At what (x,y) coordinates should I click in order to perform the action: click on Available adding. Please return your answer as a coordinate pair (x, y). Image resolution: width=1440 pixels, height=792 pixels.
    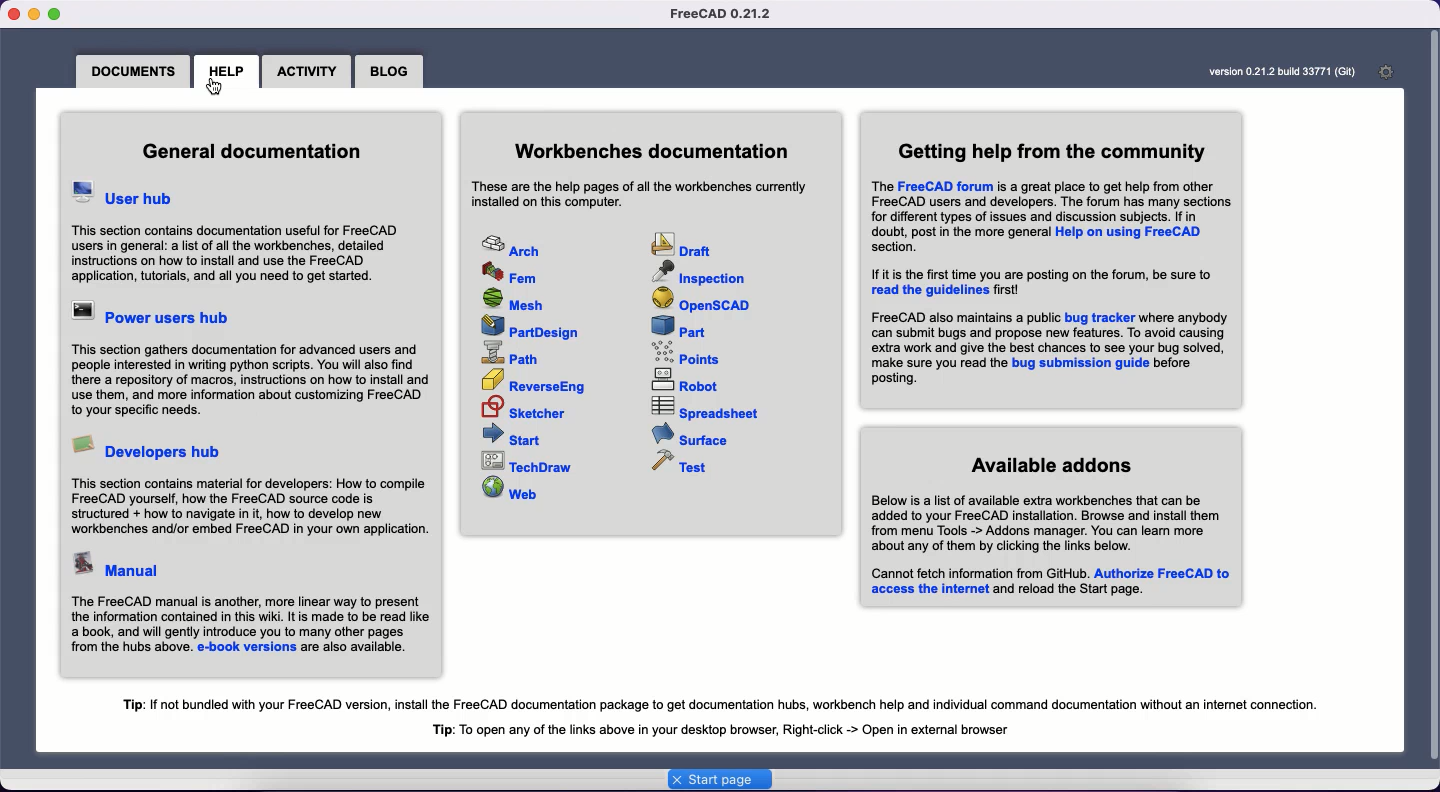
    Looking at the image, I should click on (1051, 519).